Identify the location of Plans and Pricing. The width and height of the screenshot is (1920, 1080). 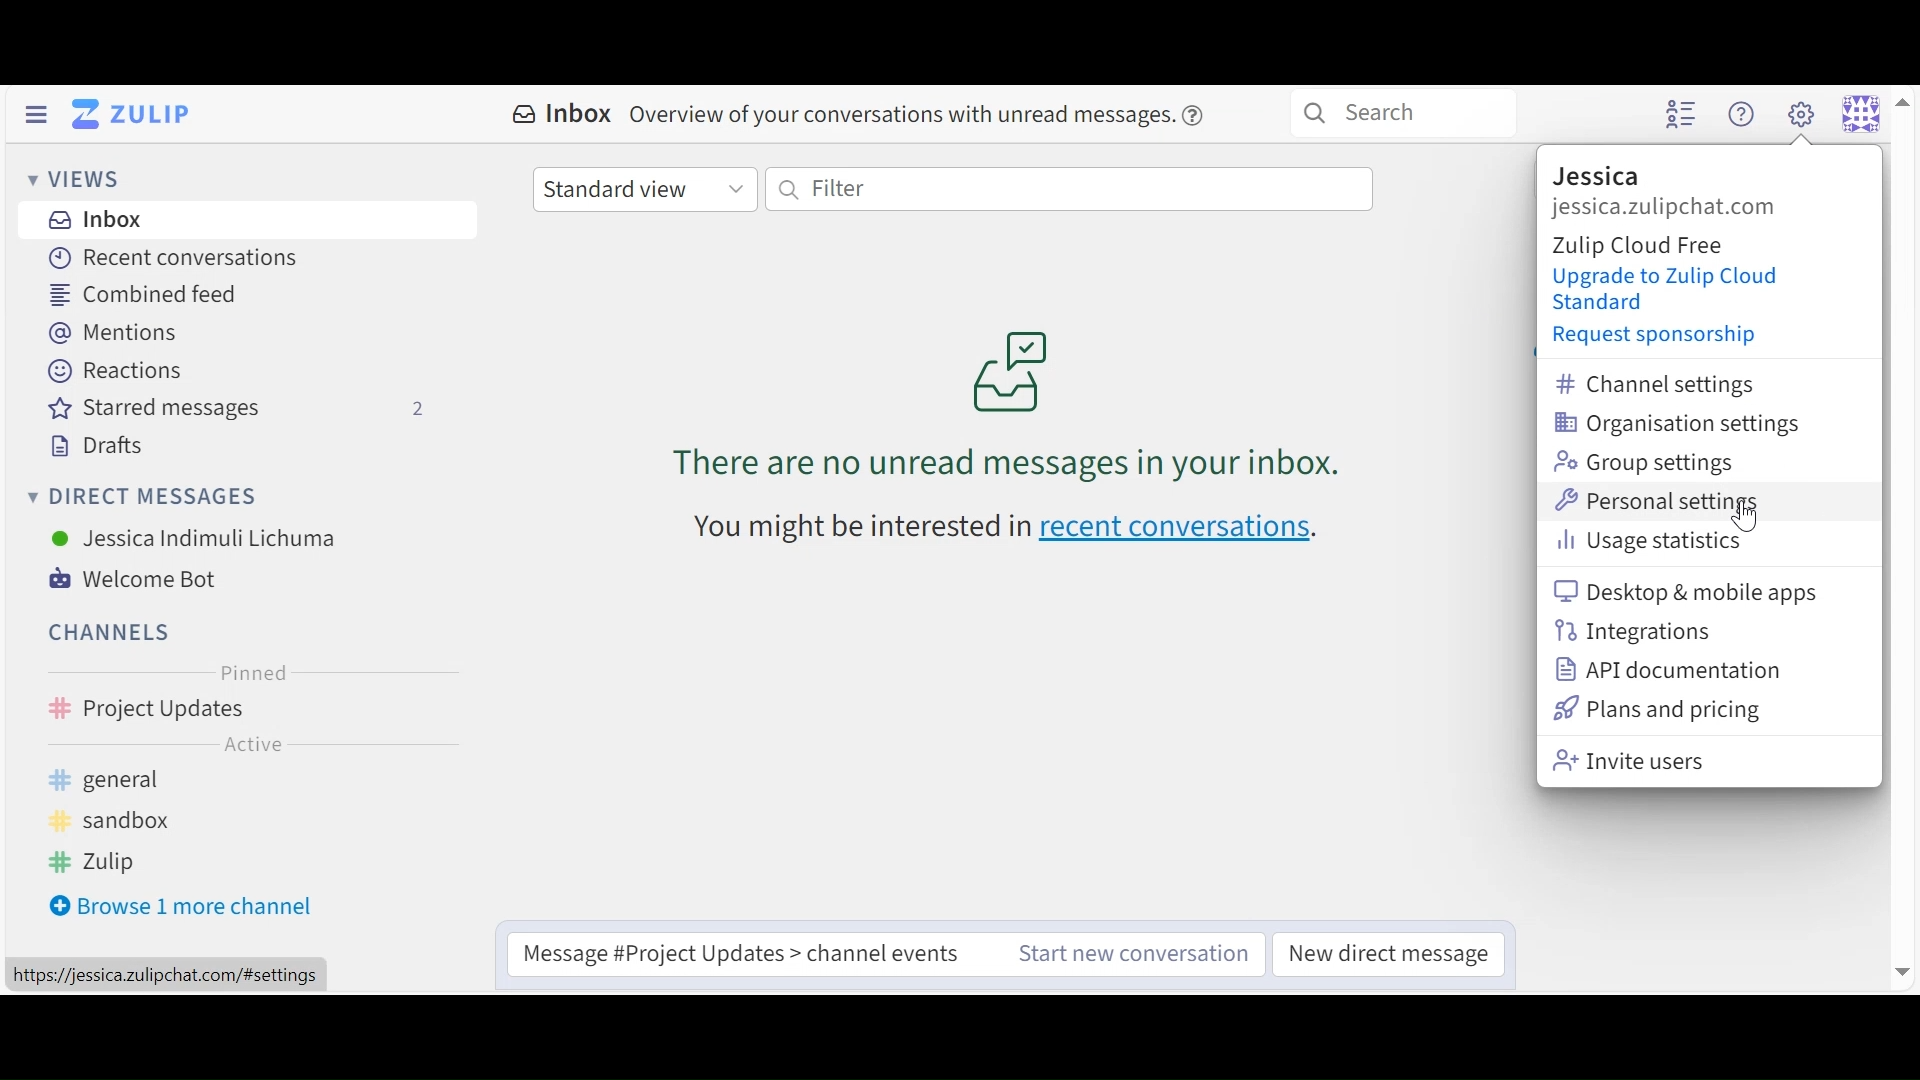
(1671, 711).